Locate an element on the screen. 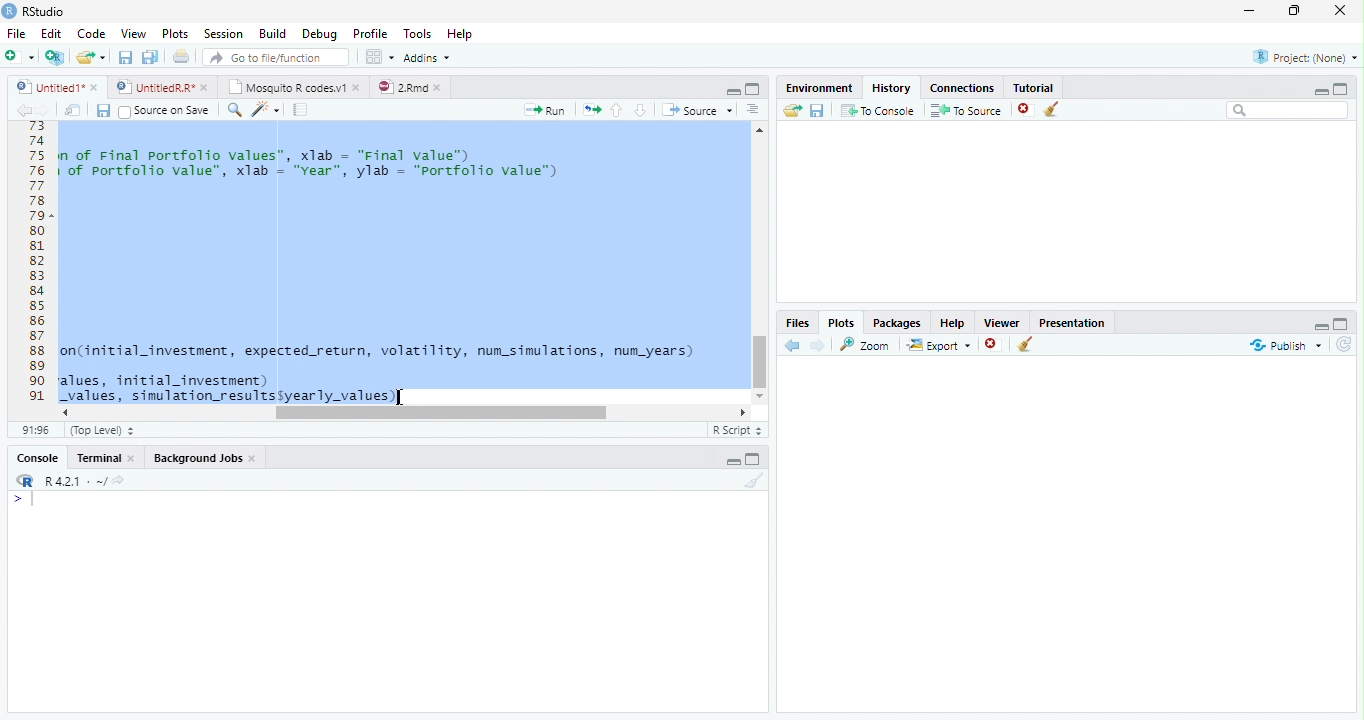 This screenshot has height=720, width=1364. Plots is located at coordinates (841, 322).